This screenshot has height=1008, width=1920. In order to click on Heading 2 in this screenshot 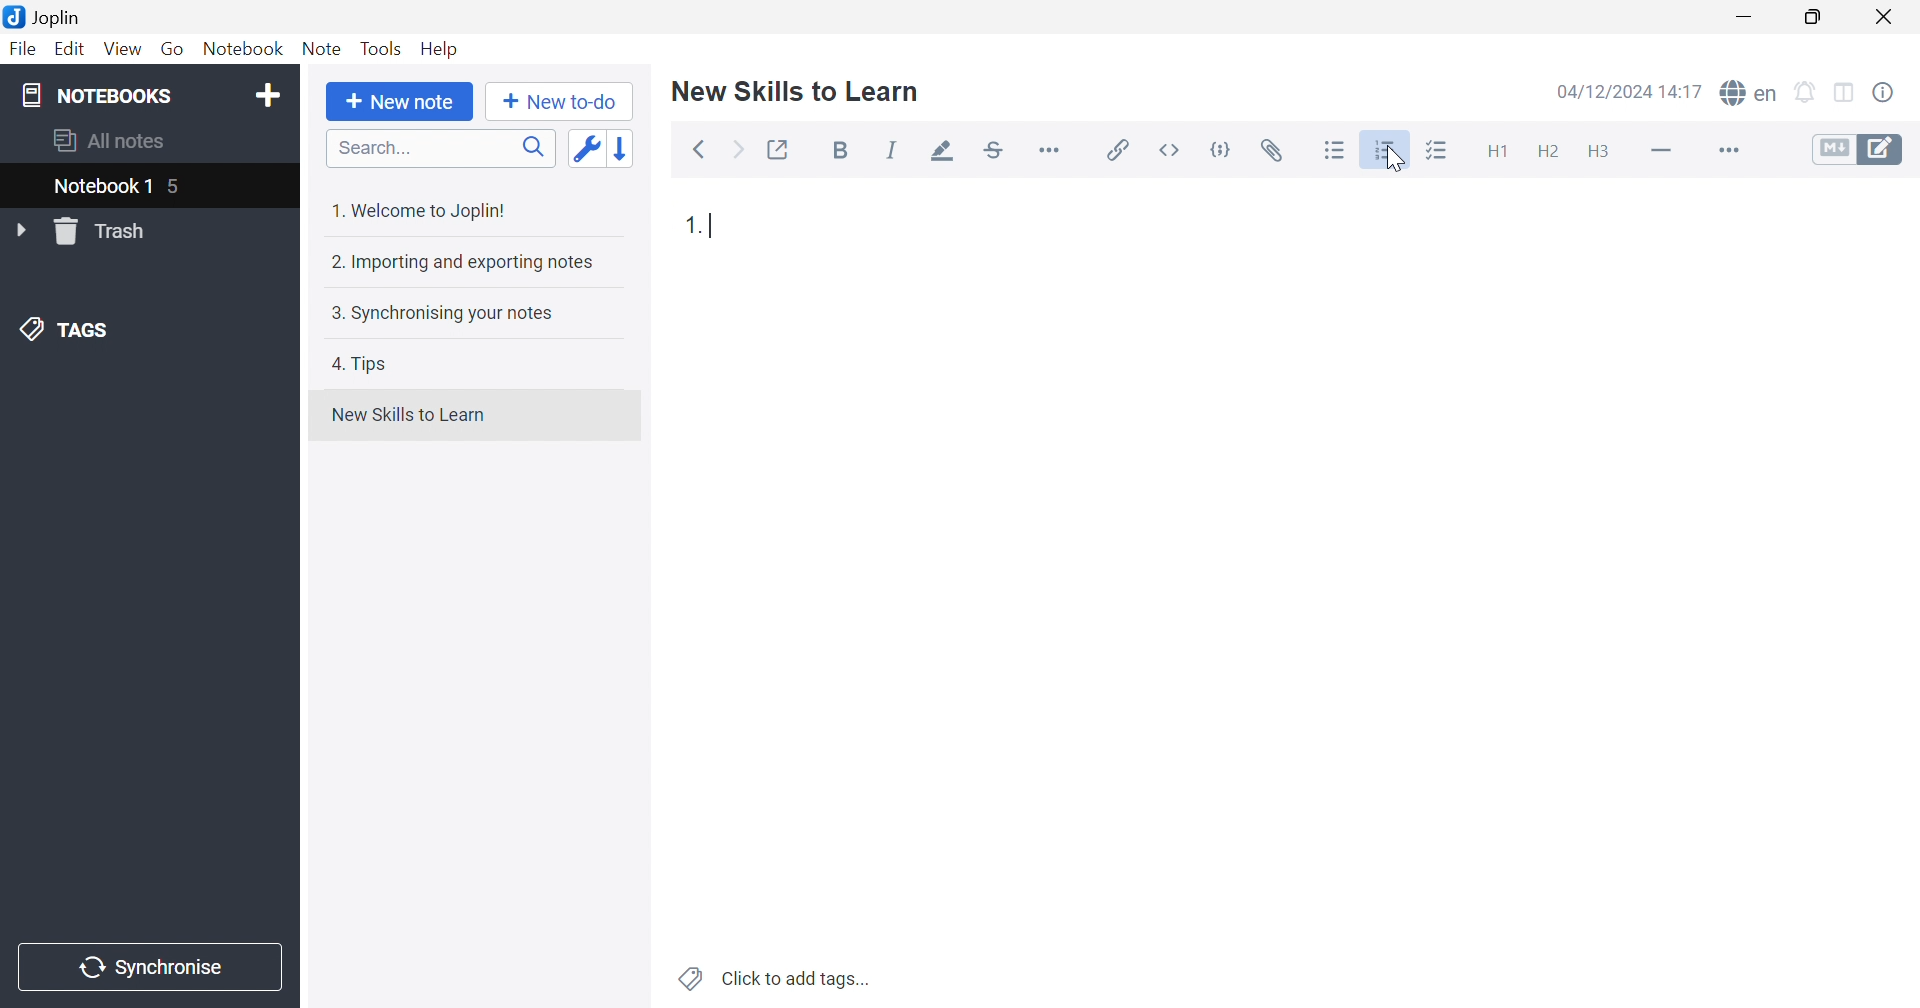, I will do `click(1548, 152)`.